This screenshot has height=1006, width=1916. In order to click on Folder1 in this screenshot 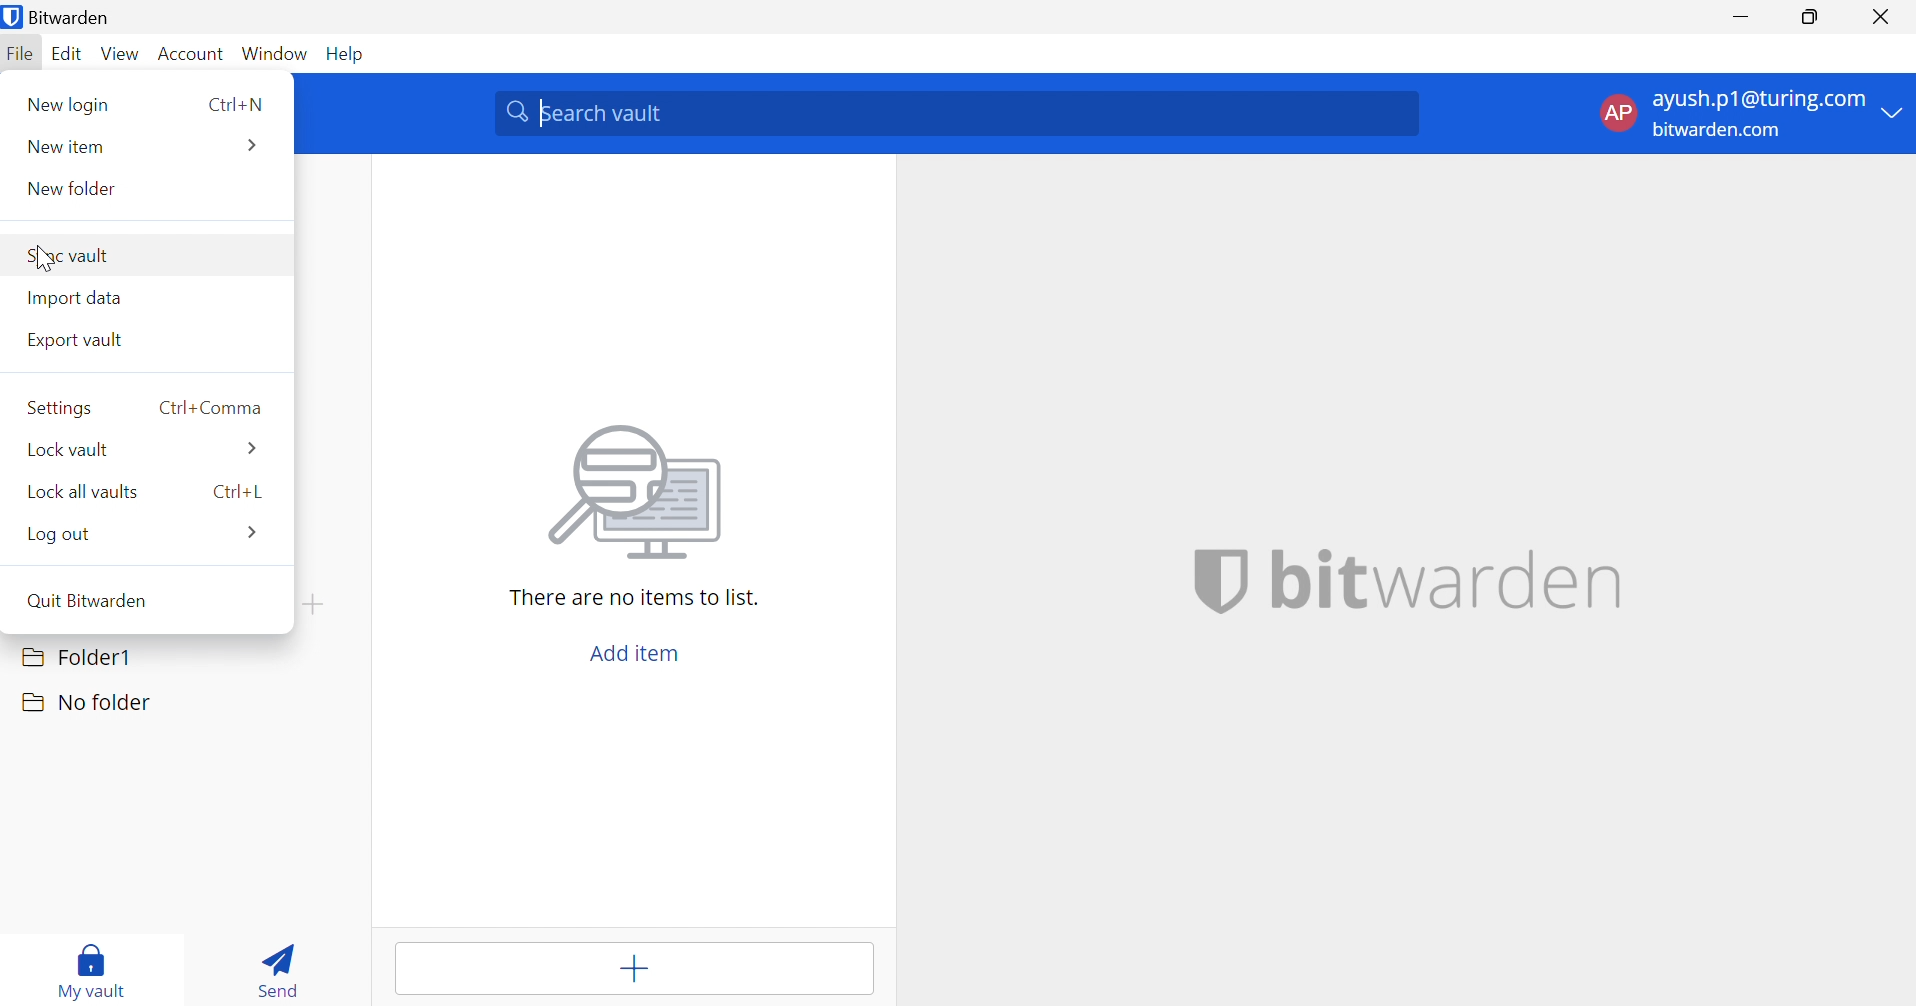, I will do `click(76, 657)`.